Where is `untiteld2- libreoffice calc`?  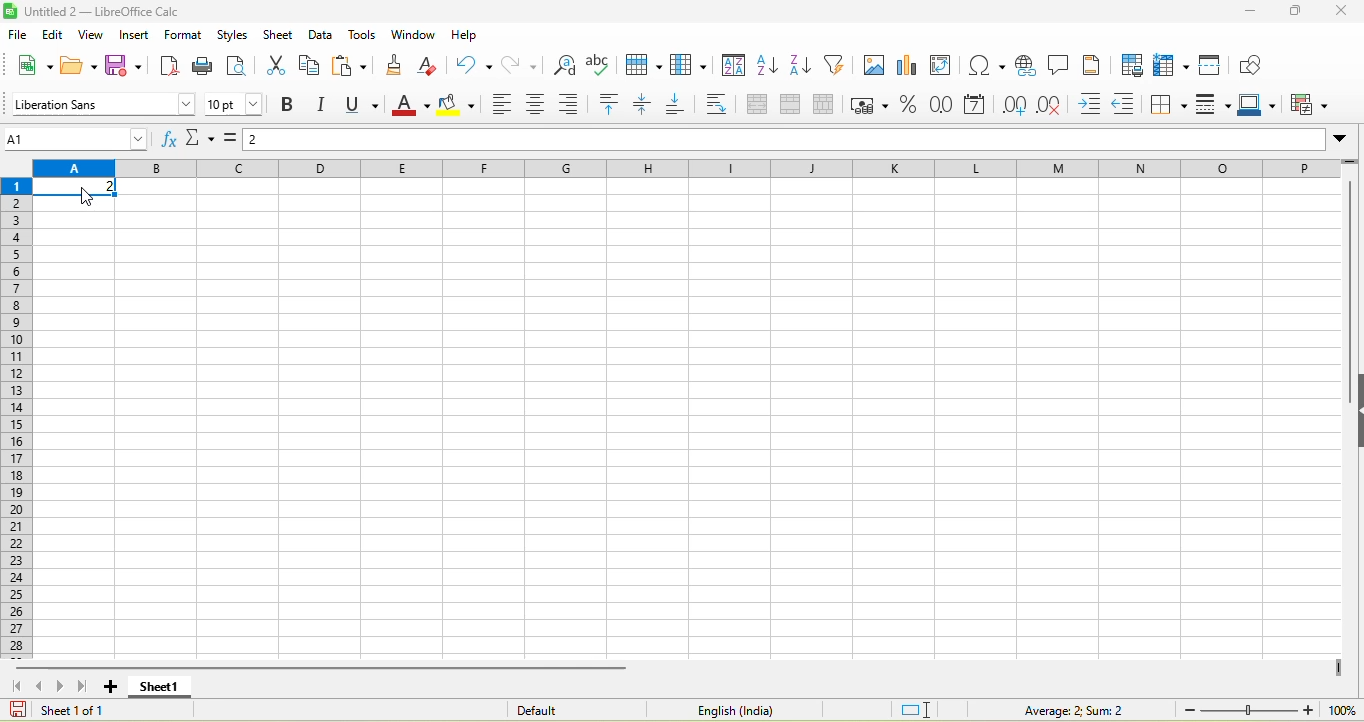 untiteld2- libreoffice calc is located at coordinates (113, 10).